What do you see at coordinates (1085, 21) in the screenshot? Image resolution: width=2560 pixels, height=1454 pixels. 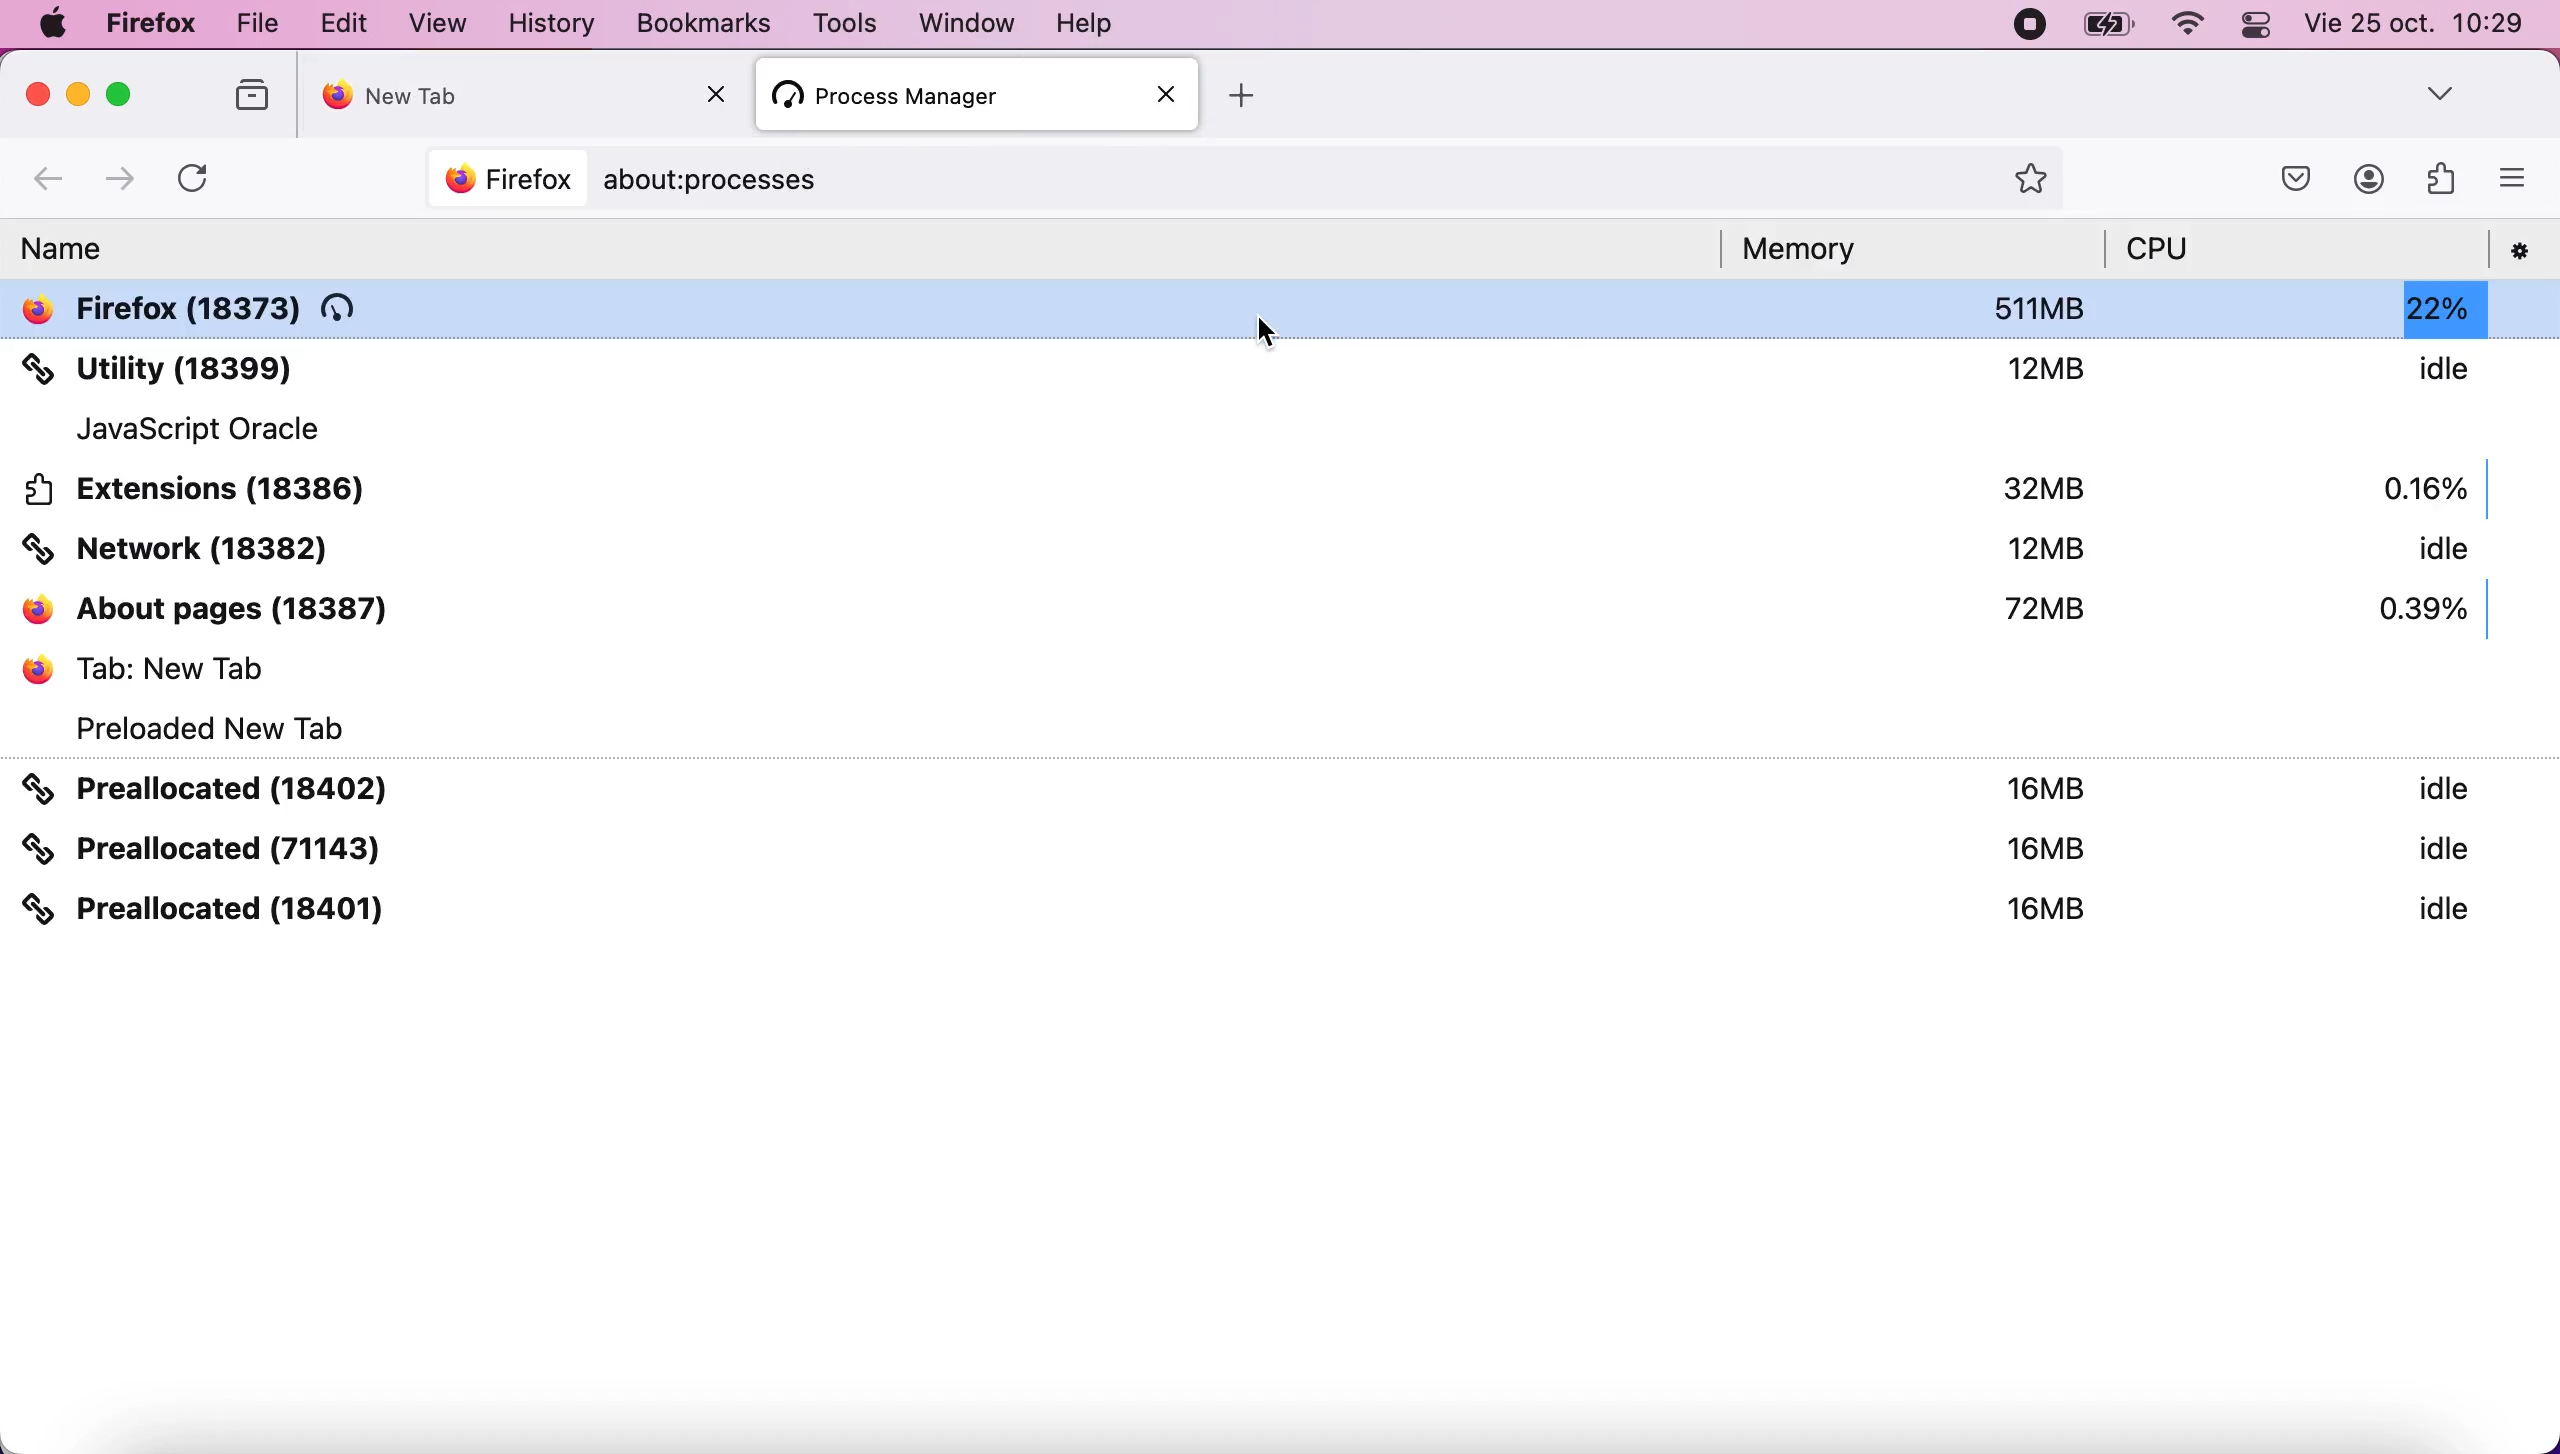 I see `Help` at bounding box center [1085, 21].